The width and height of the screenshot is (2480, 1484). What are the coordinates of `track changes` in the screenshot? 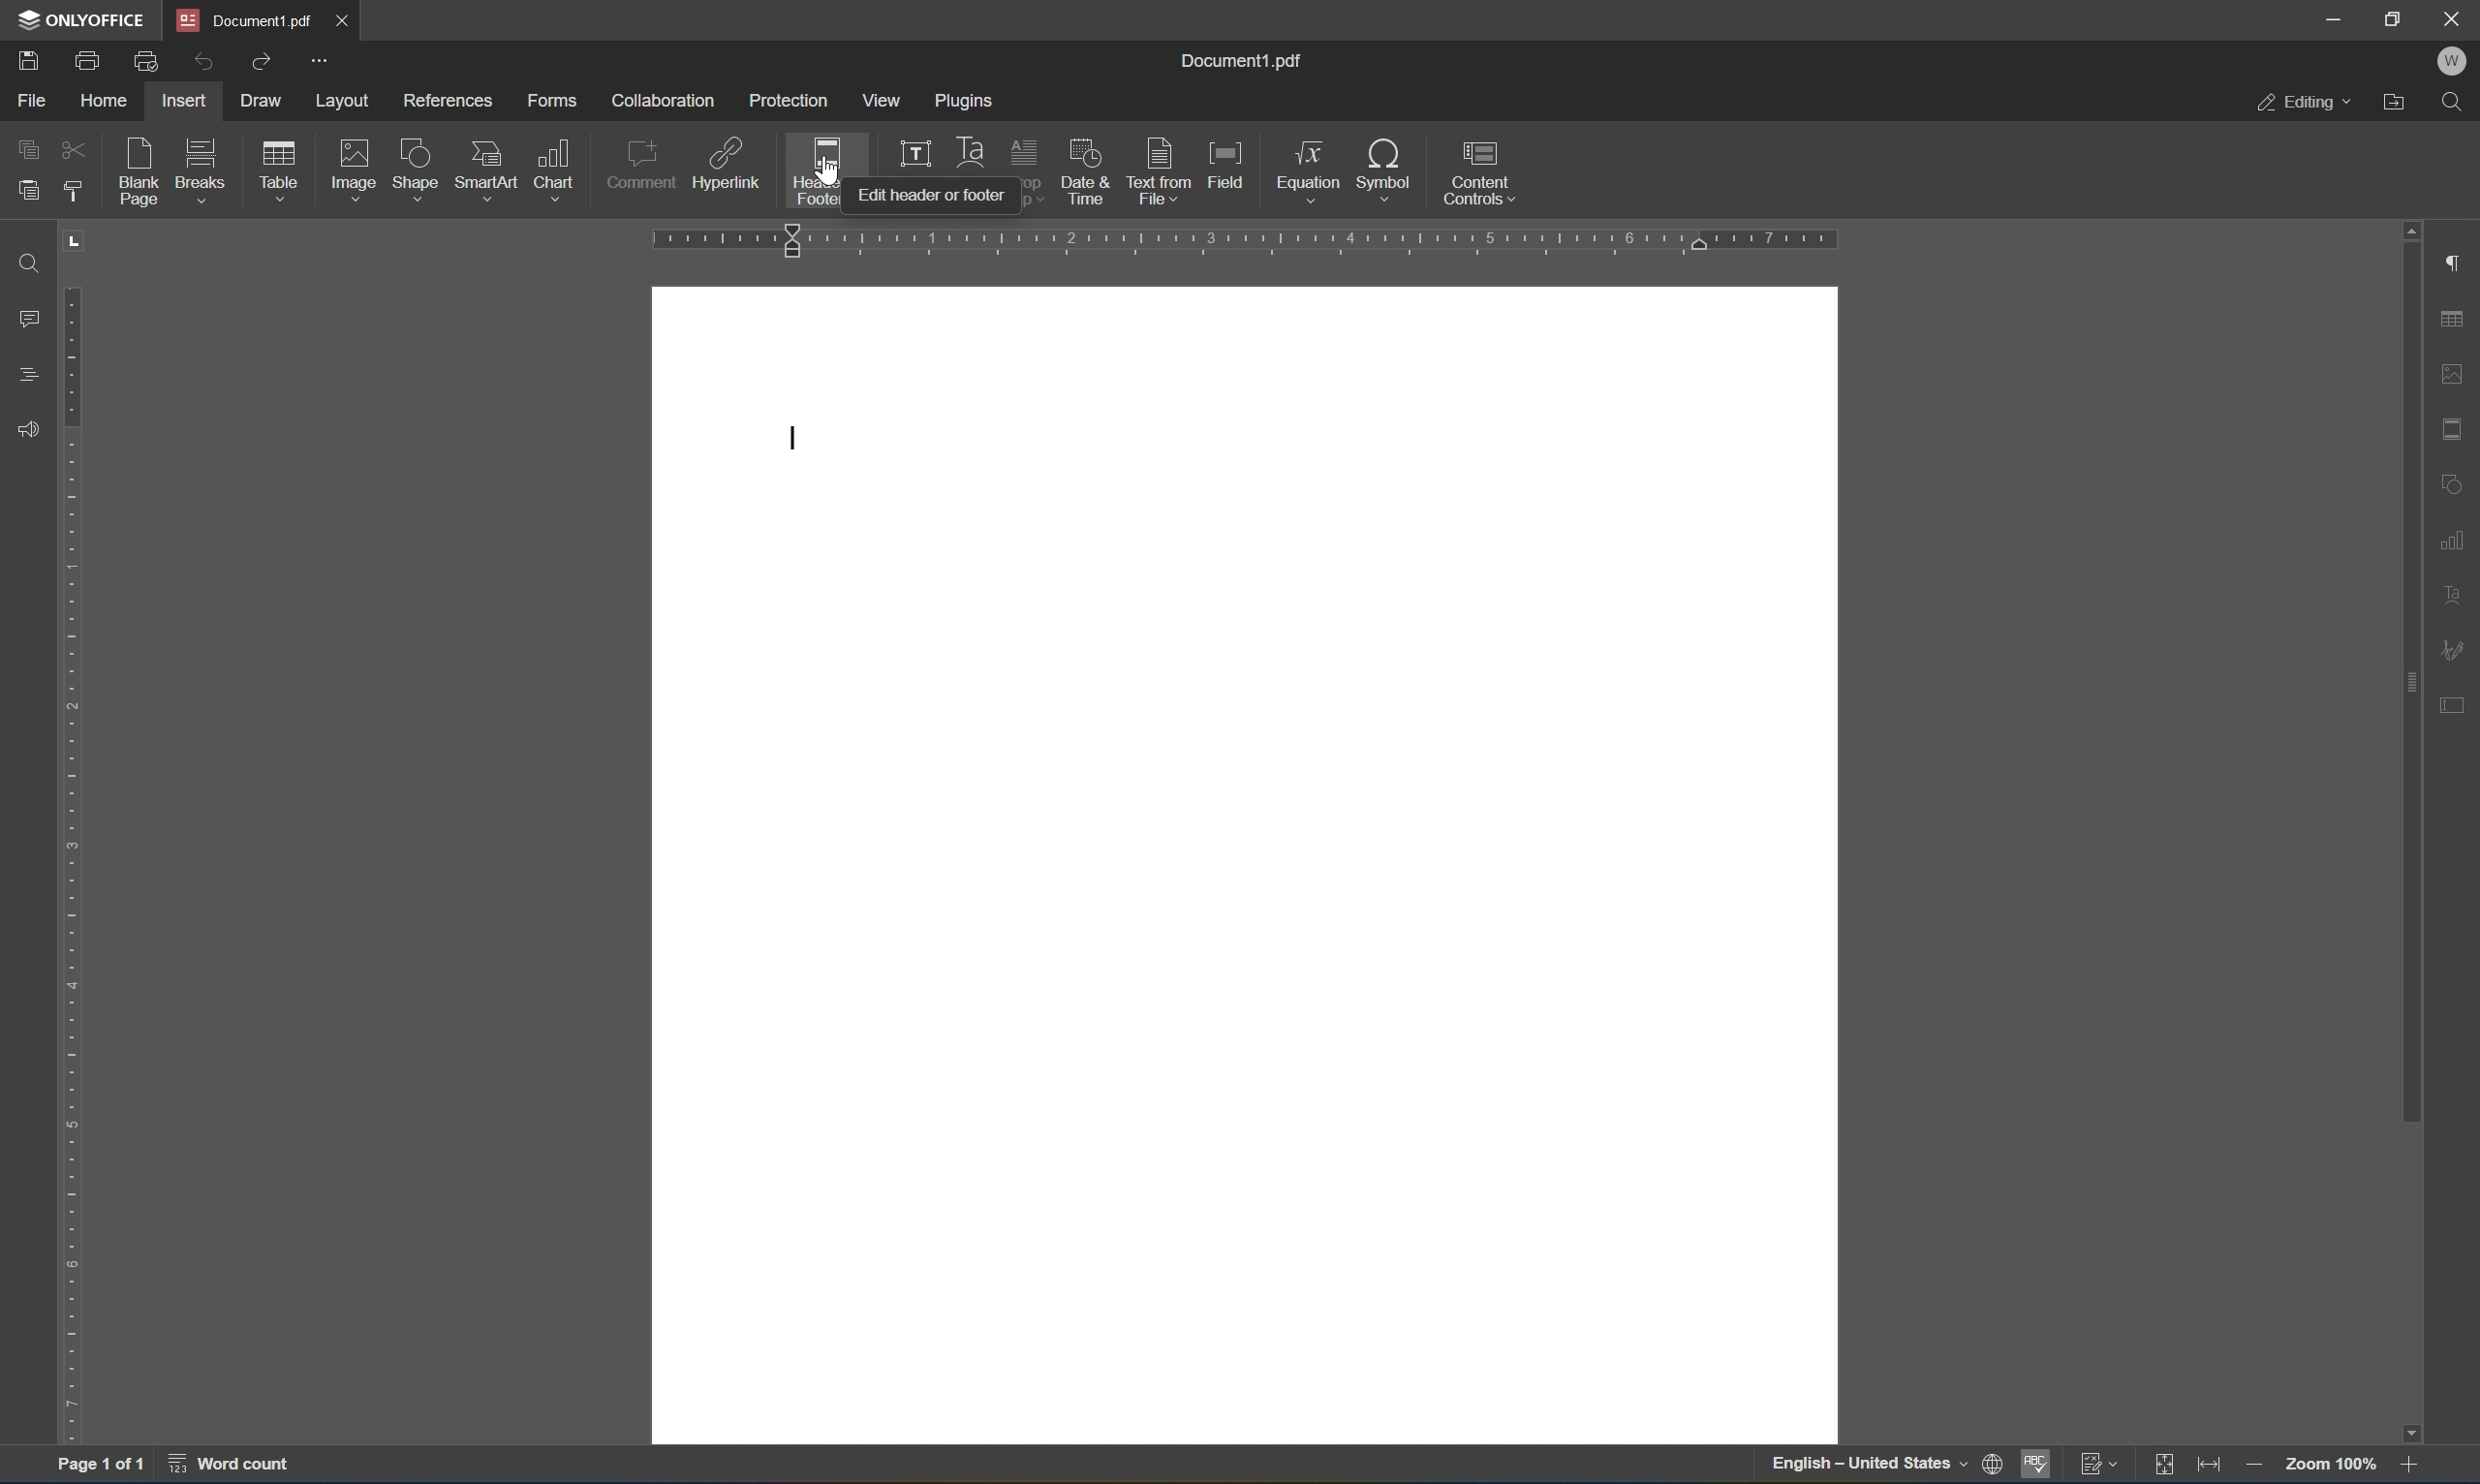 It's located at (2097, 1465).